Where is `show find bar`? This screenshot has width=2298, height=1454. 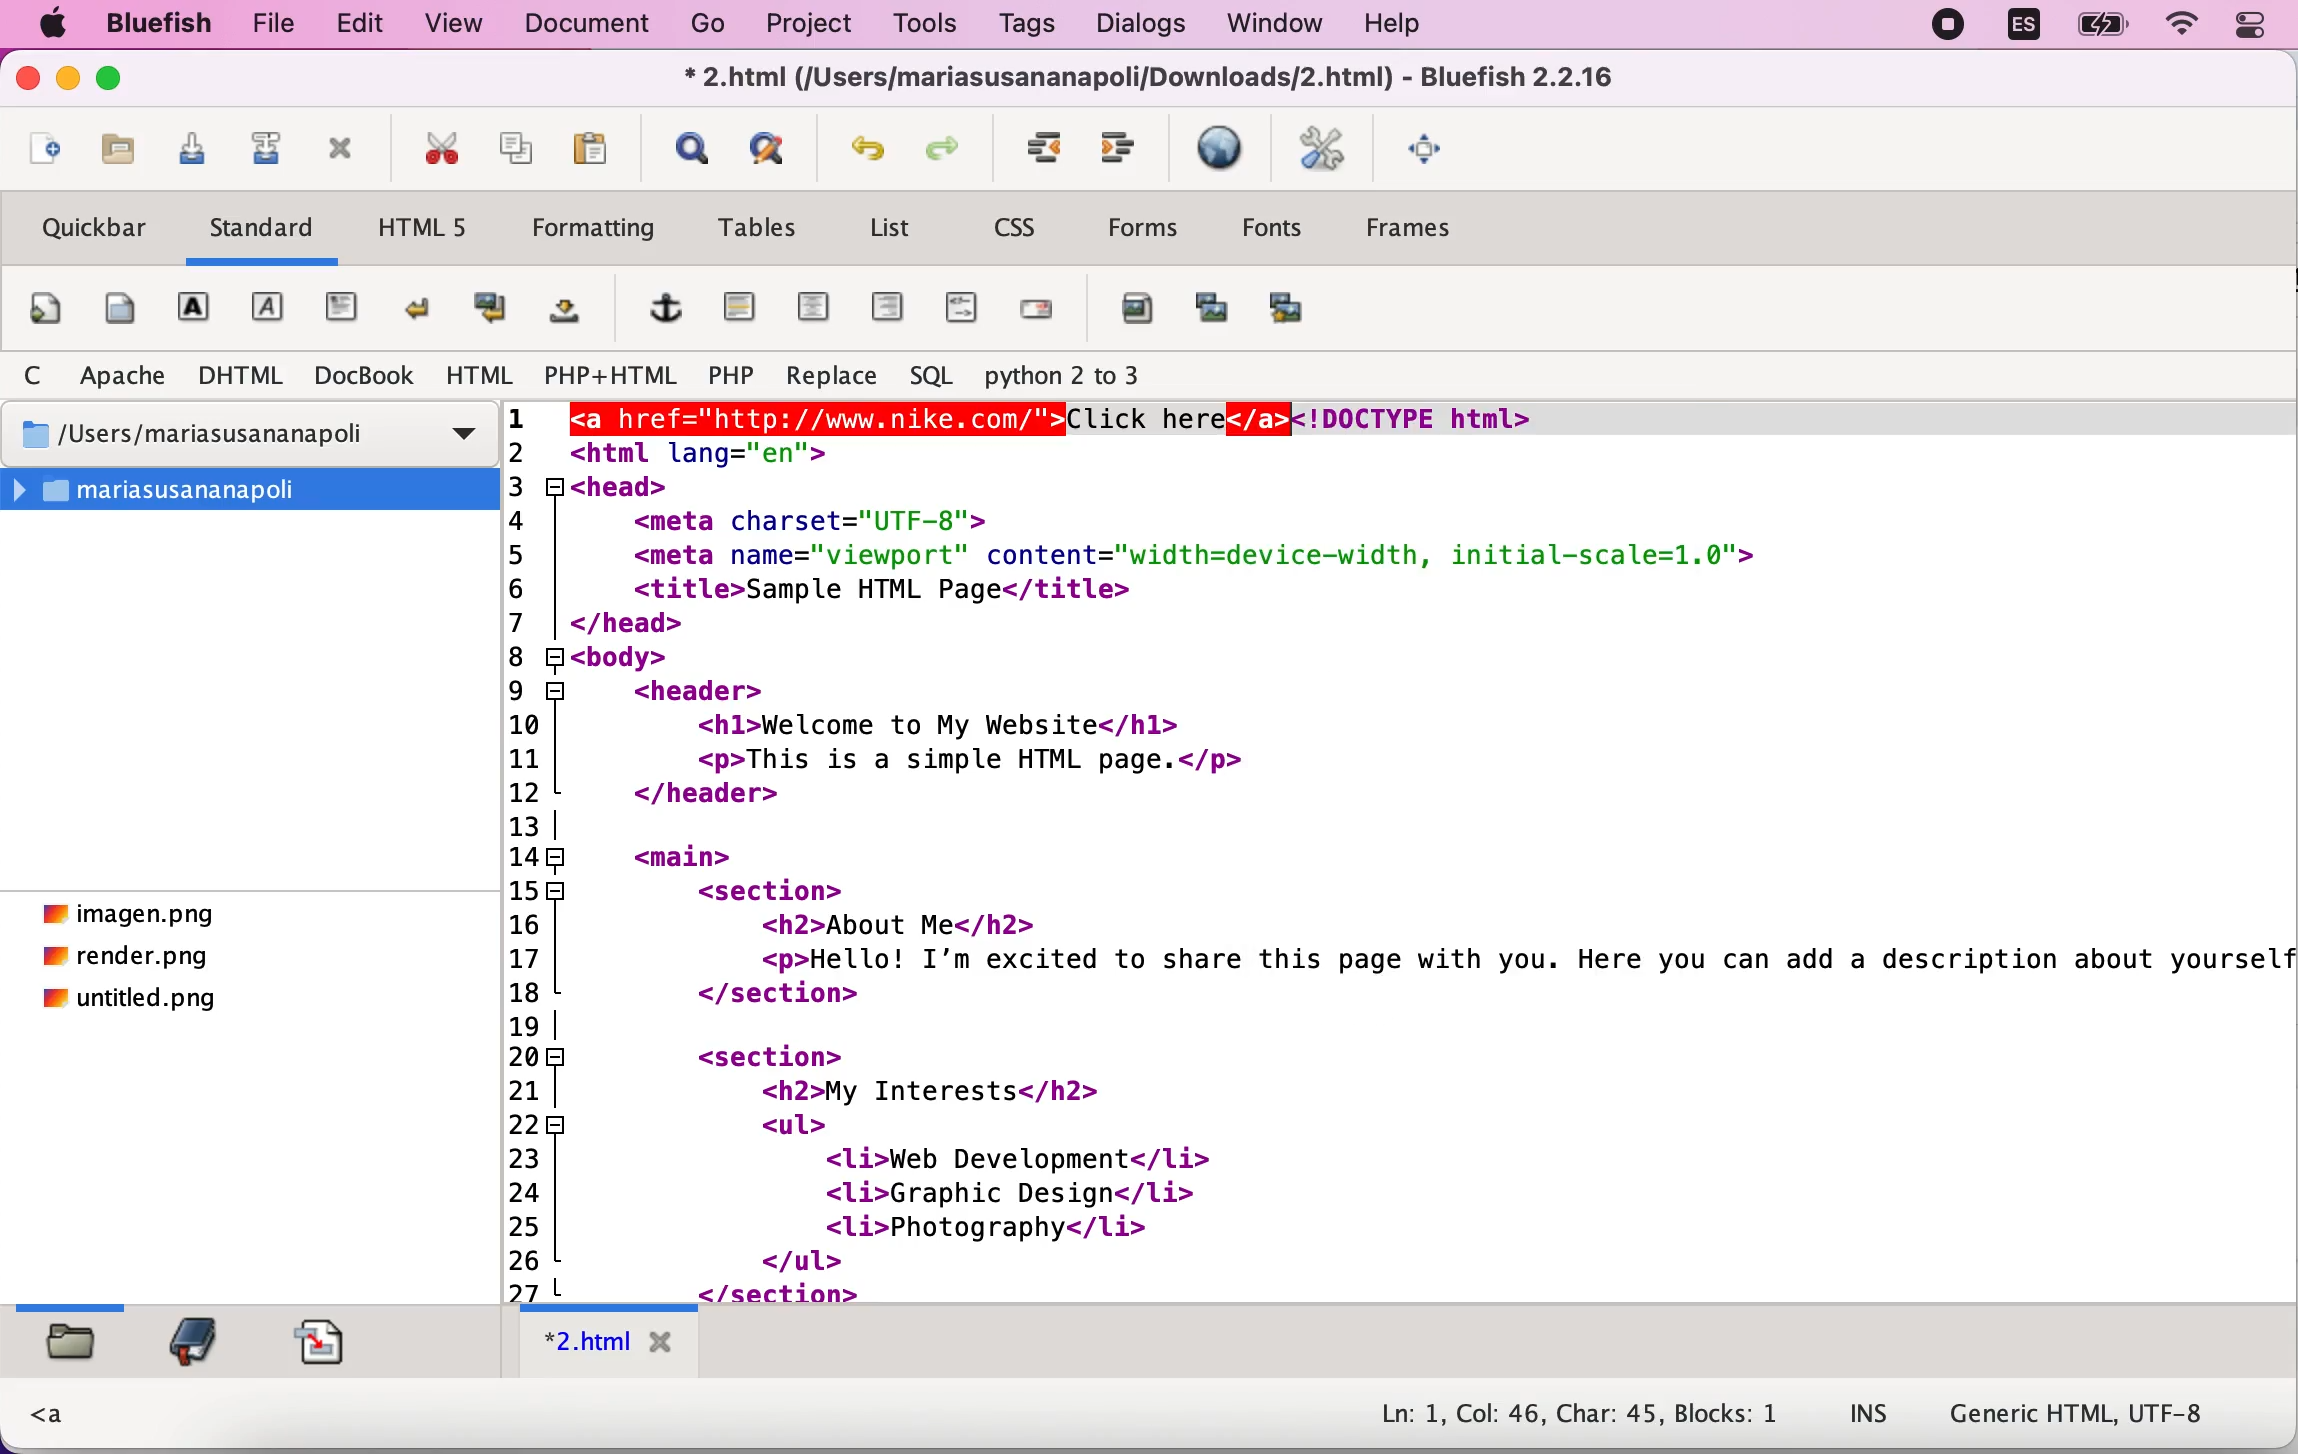
show find bar is located at coordinates (693, 151).